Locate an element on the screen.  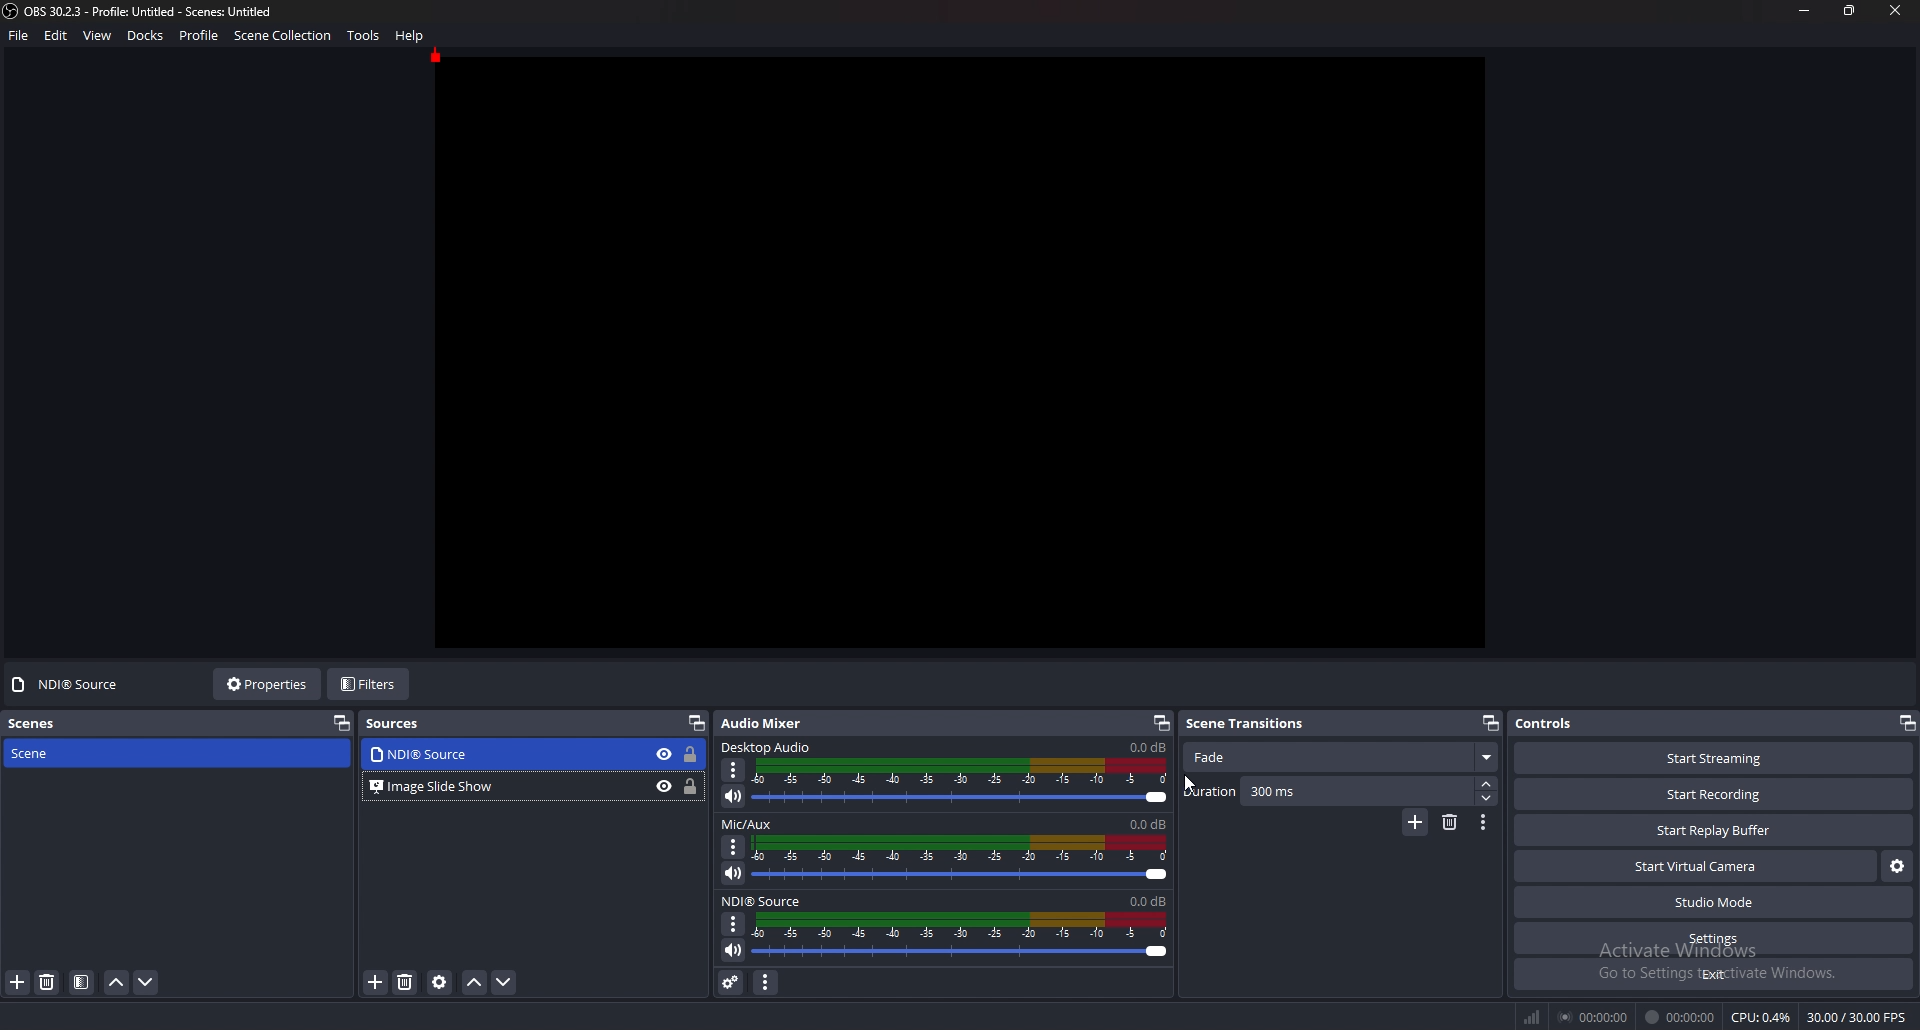
pop out is located at coordinates (1491, 723).